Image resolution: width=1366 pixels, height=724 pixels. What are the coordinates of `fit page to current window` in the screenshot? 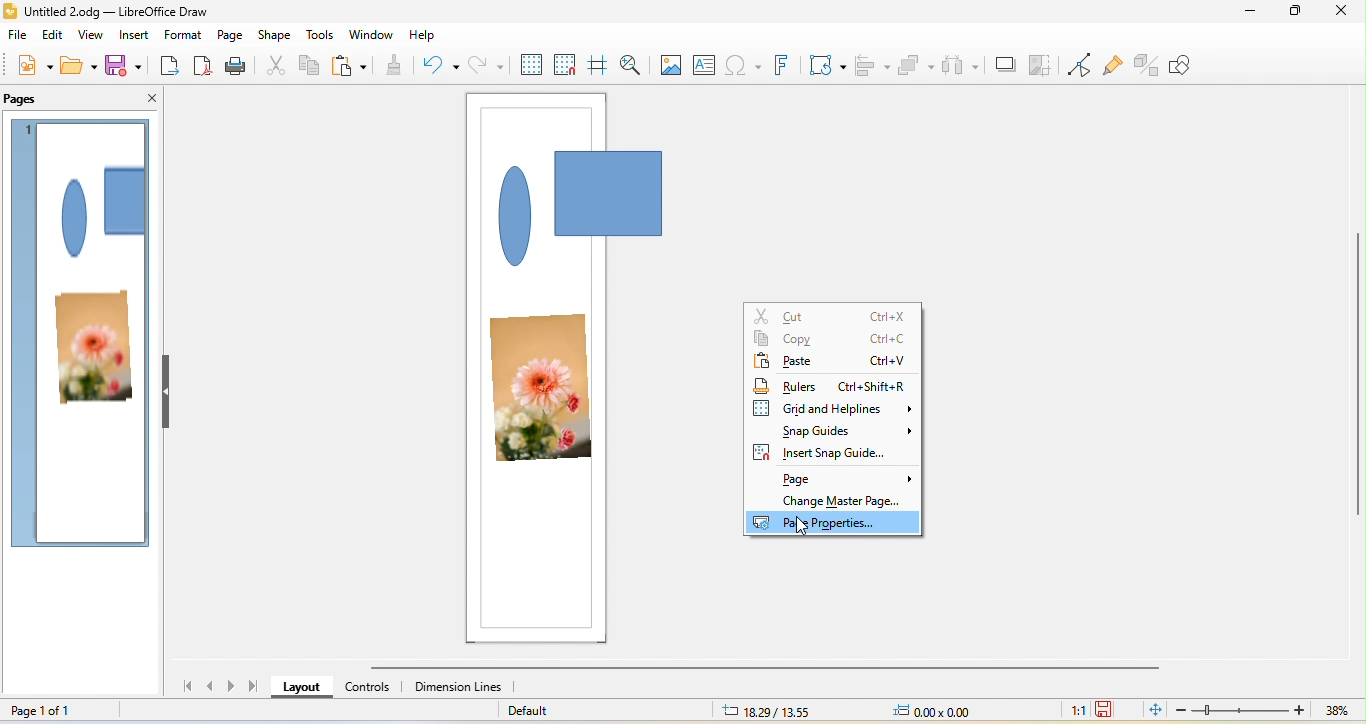 It's located at (1152, 711).